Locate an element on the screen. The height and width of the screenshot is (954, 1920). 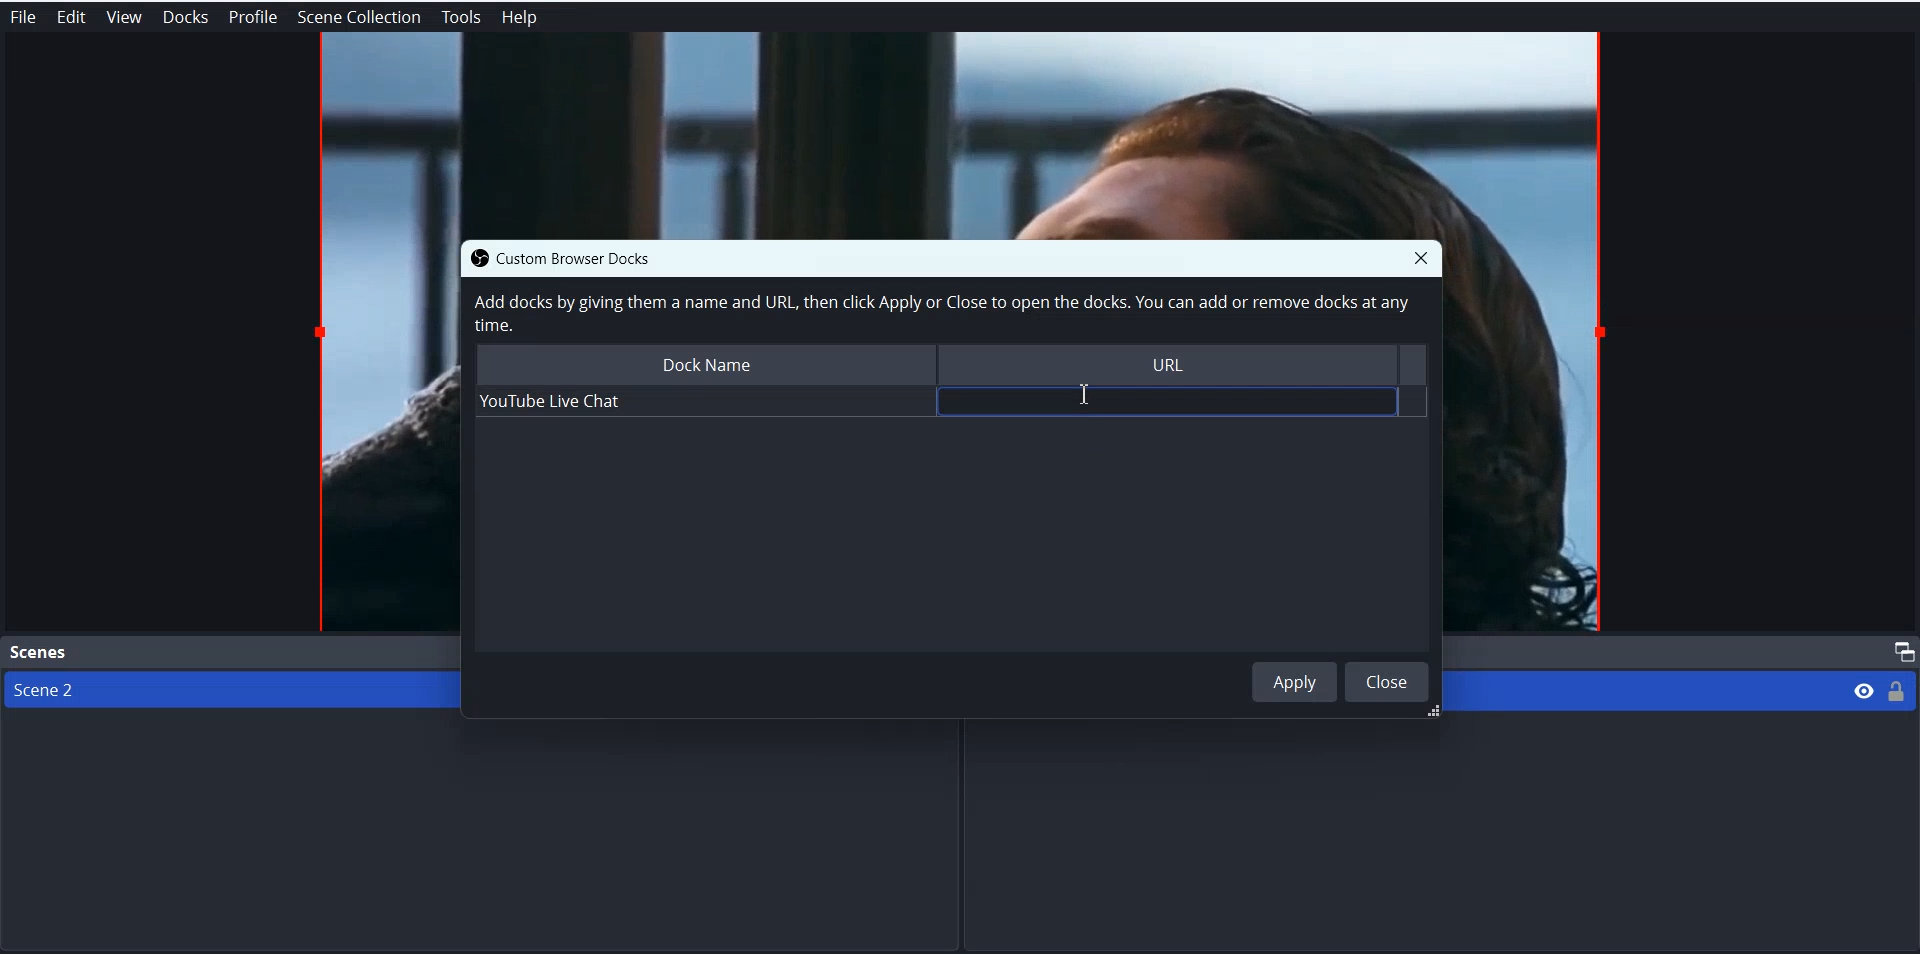
Youtube Live Chat is located at coordinates (699, 402).